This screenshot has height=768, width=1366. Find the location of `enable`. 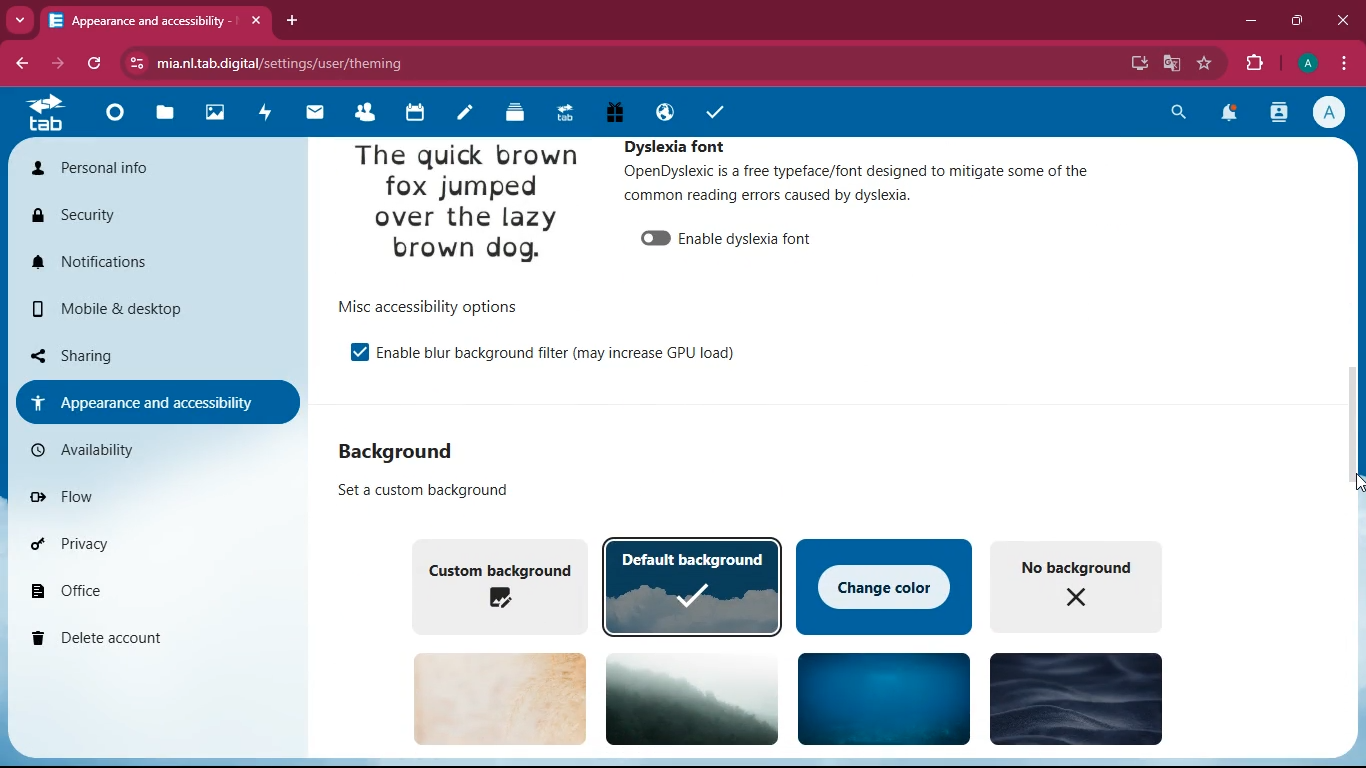

enable is located at coordinates (654, 239).